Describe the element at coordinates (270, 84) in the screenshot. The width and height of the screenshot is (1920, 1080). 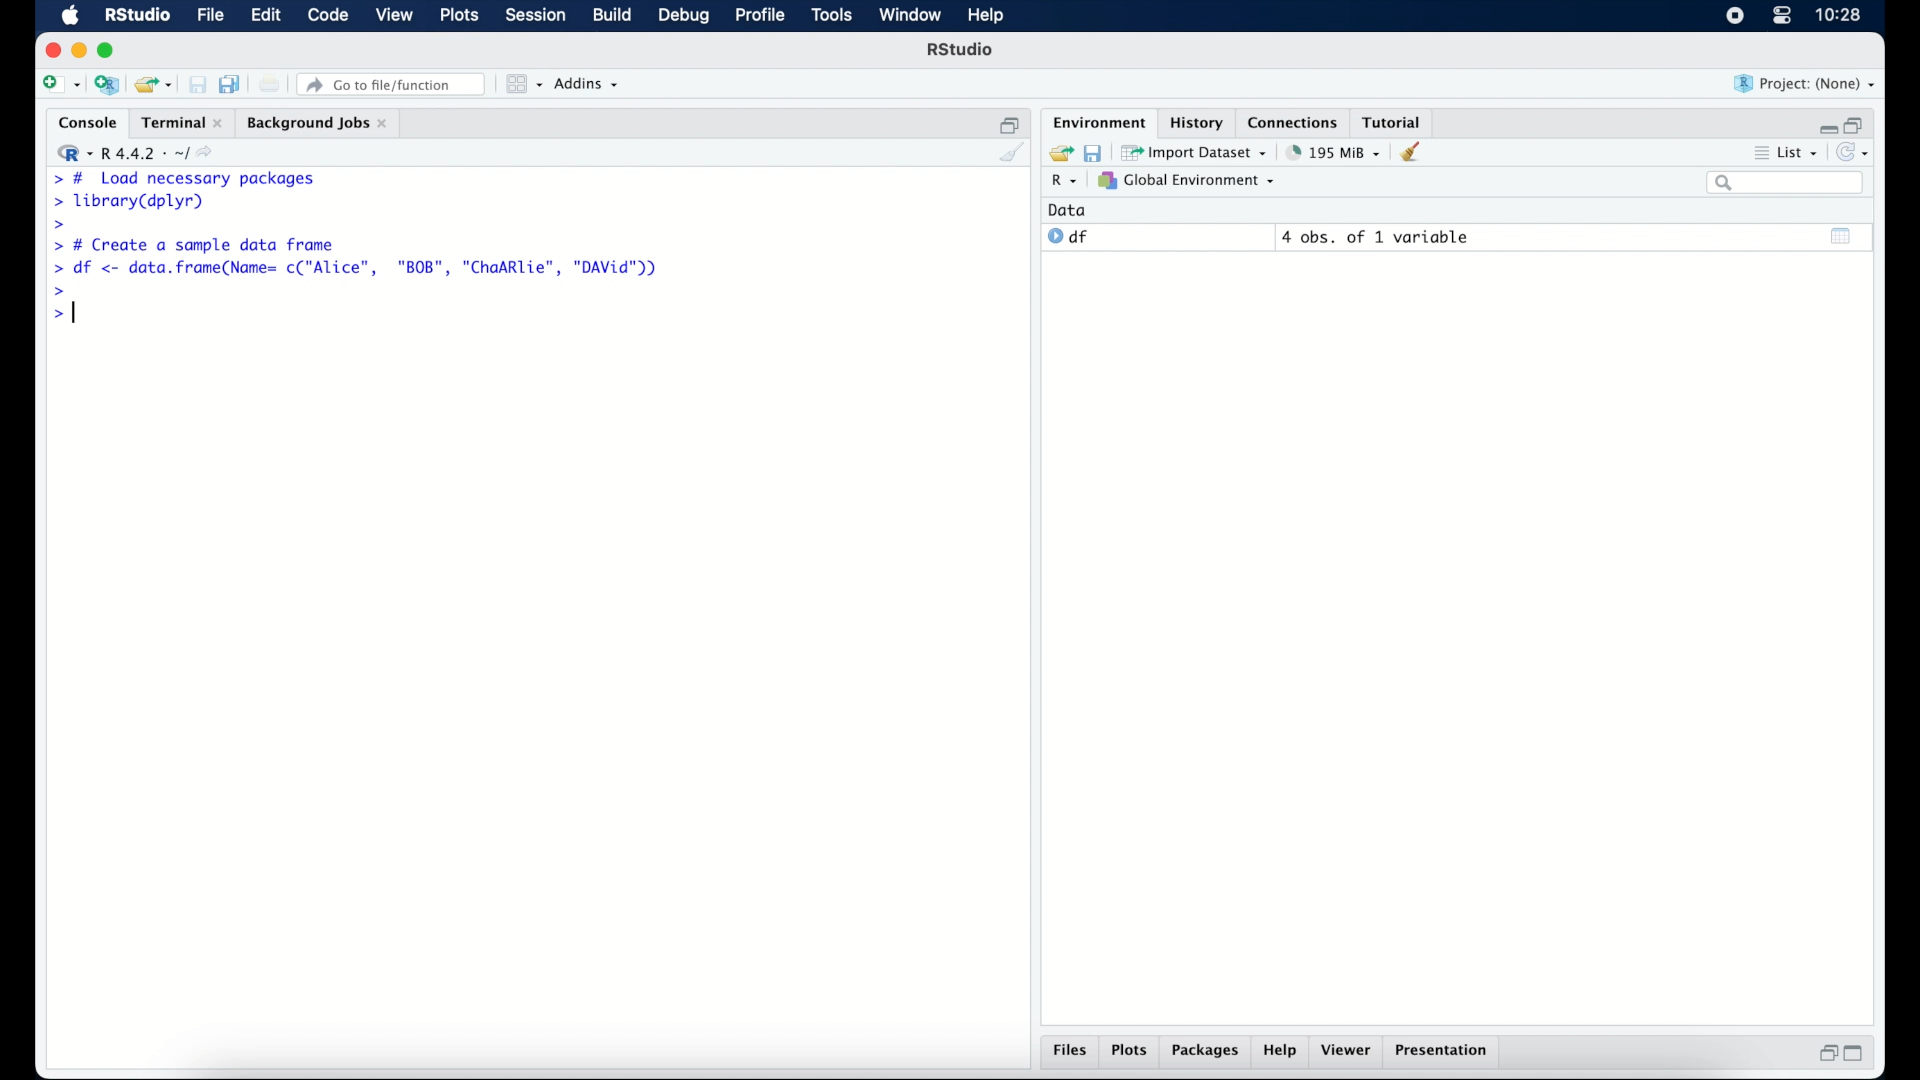
I see `print` at that location.